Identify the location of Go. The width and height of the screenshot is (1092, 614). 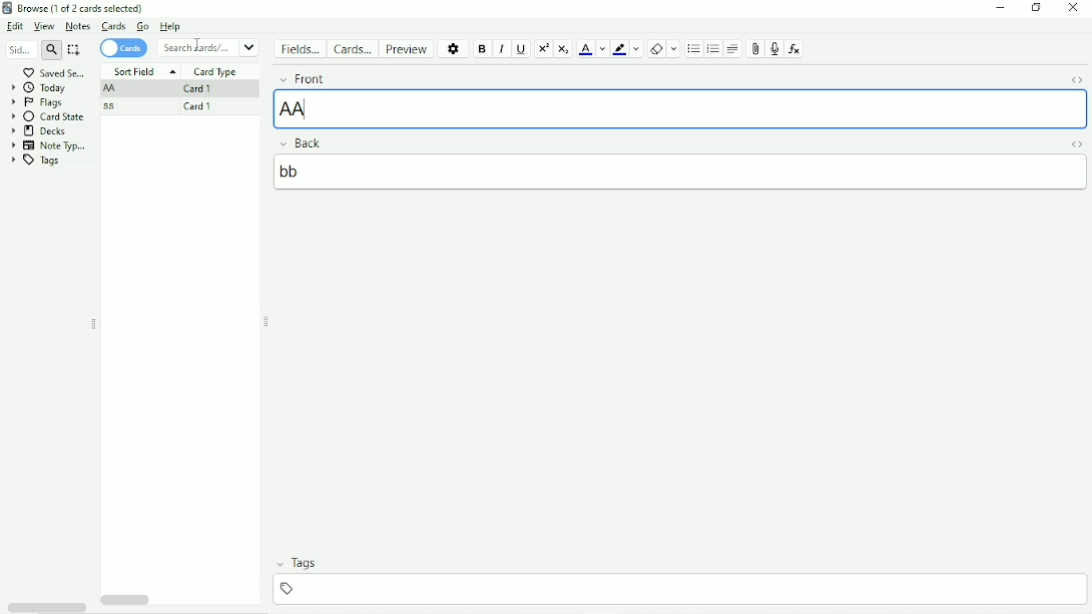
(142, 26).